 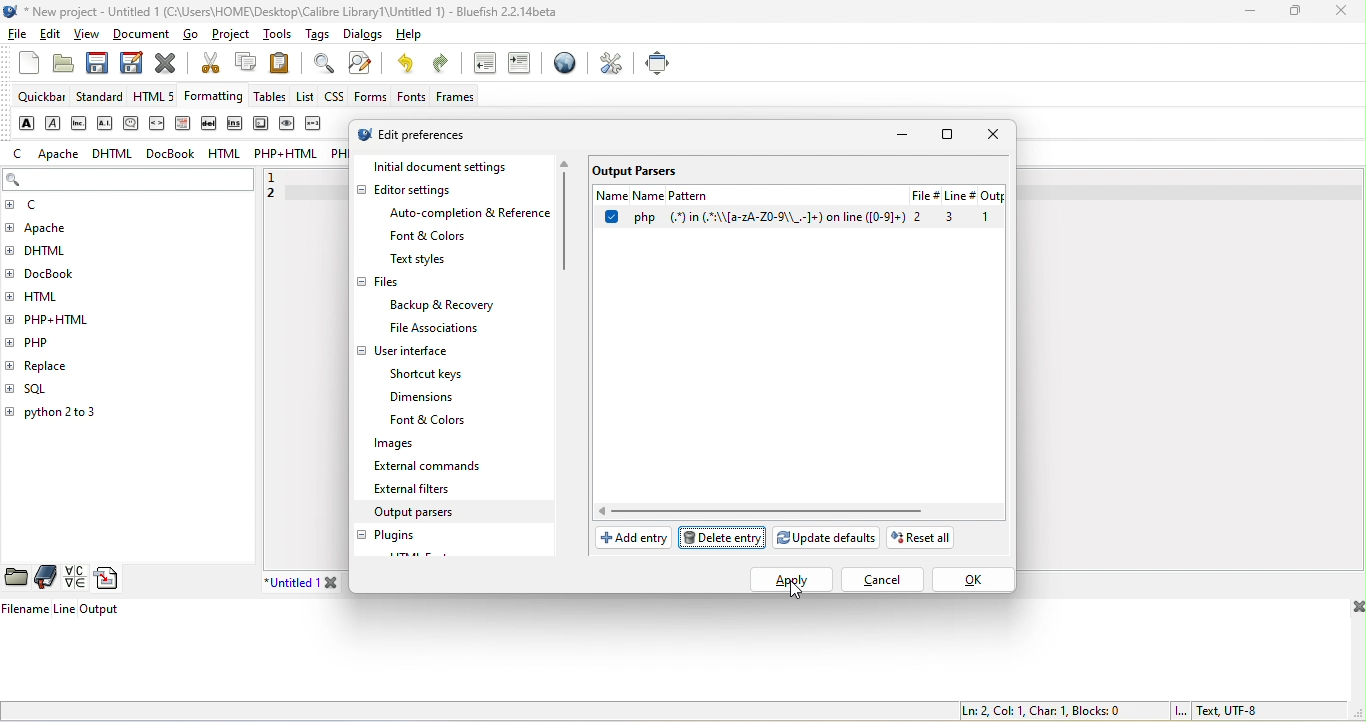 What do you see at coordinates (210, 123) in the screenshot?
I see `delete` at bounding box center [210, 123].